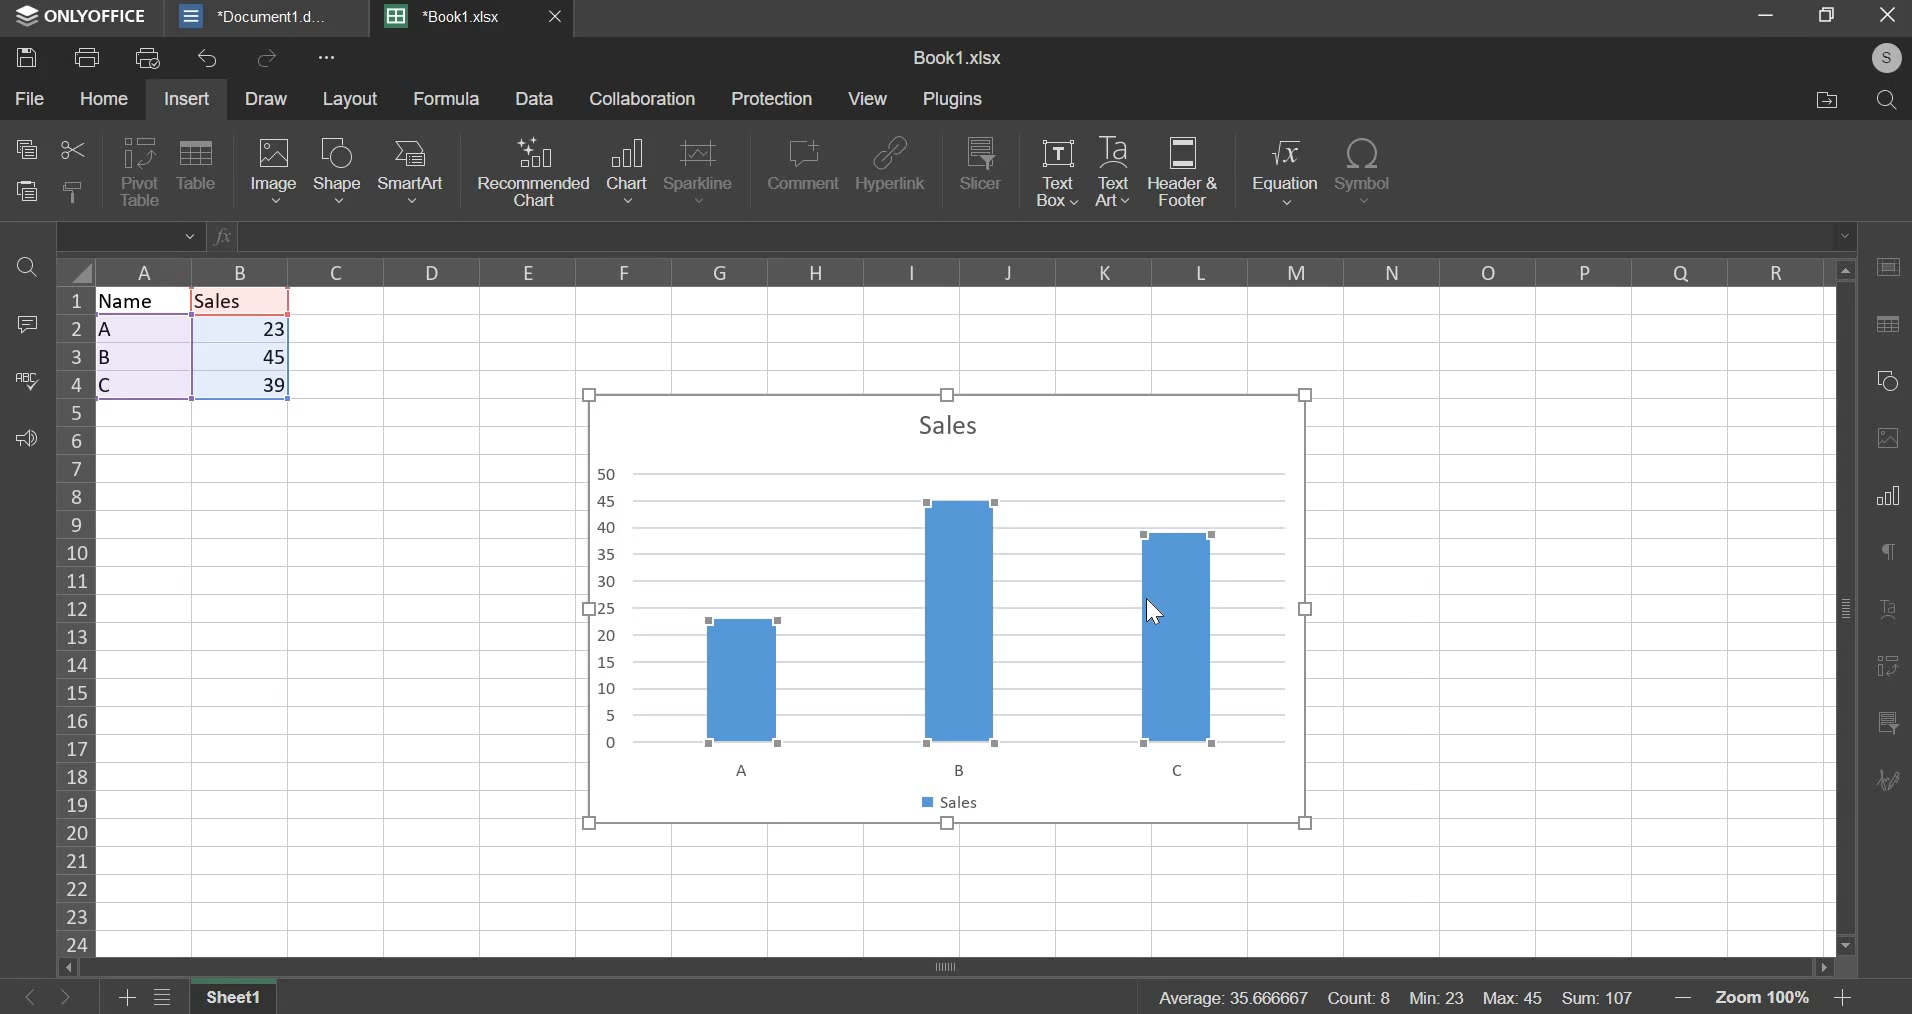 The image size is (1912, 1014). Describe the element at coordinates (1847, 603) in the screenshot. I see `Vertical scroll bar` at that location.